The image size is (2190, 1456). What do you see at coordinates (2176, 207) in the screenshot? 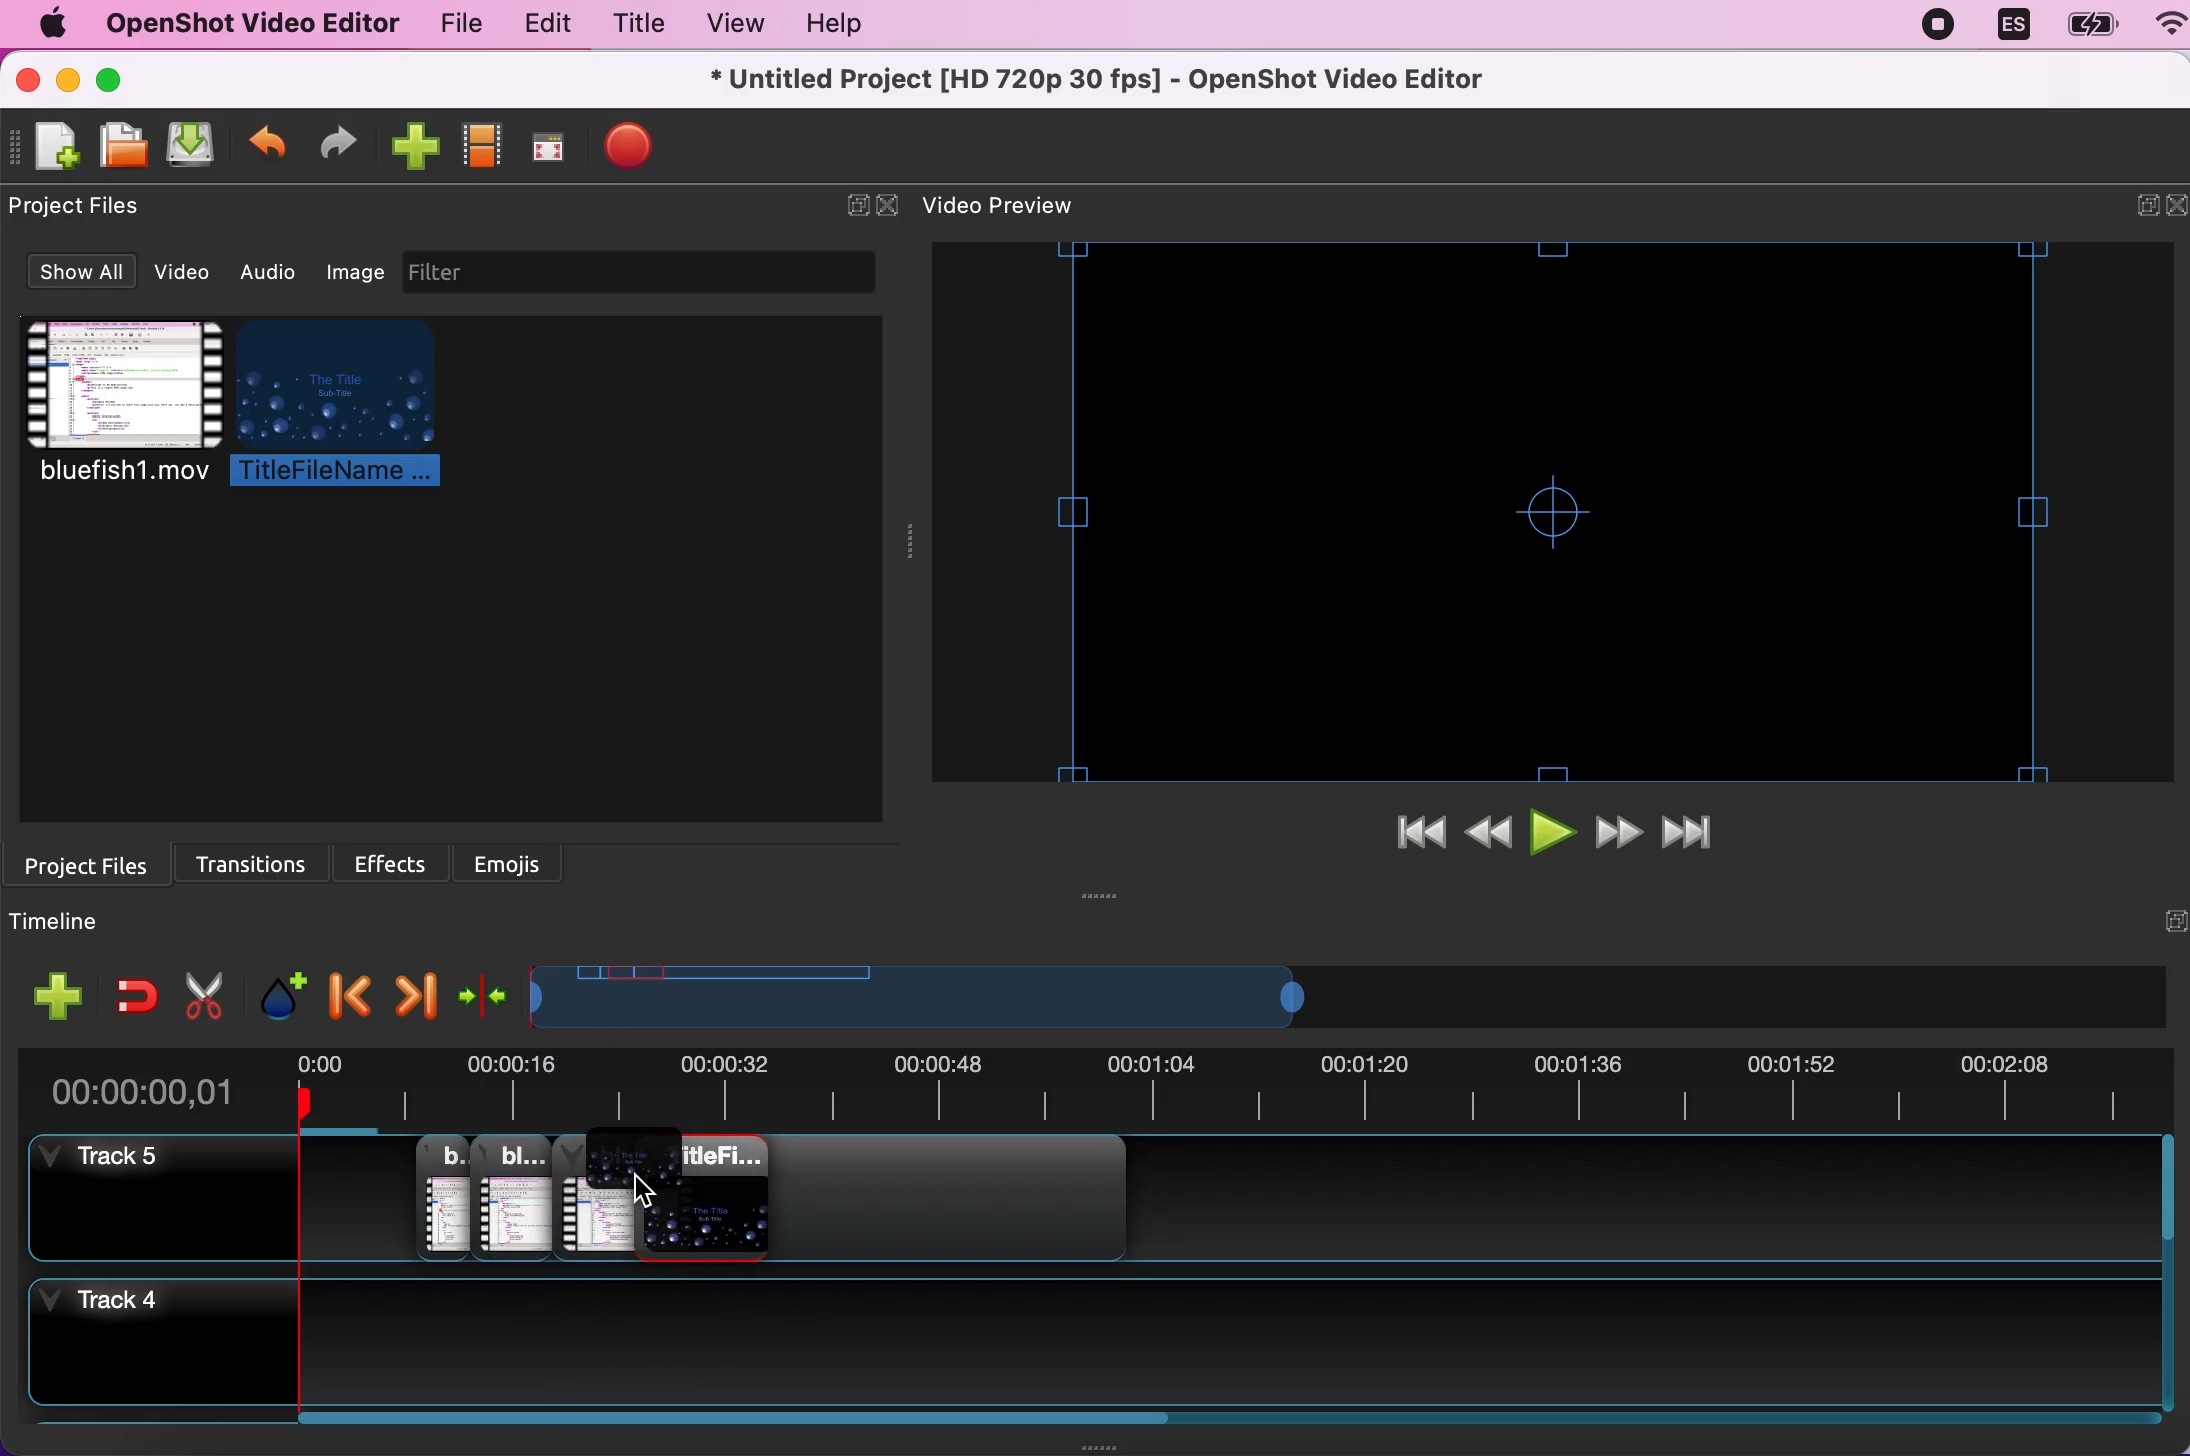
I see `close` at bounding box center [2176, 207].